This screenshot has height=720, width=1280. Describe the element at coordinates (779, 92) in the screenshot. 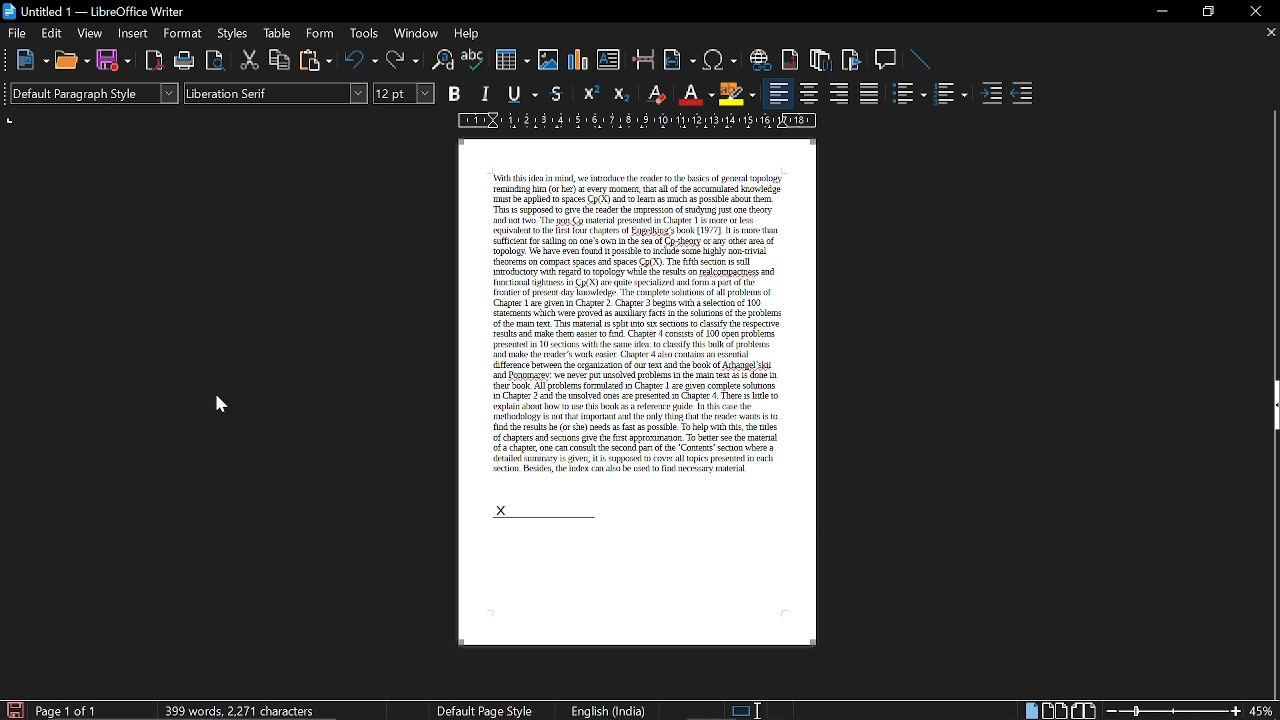

I see `align left` at that location.